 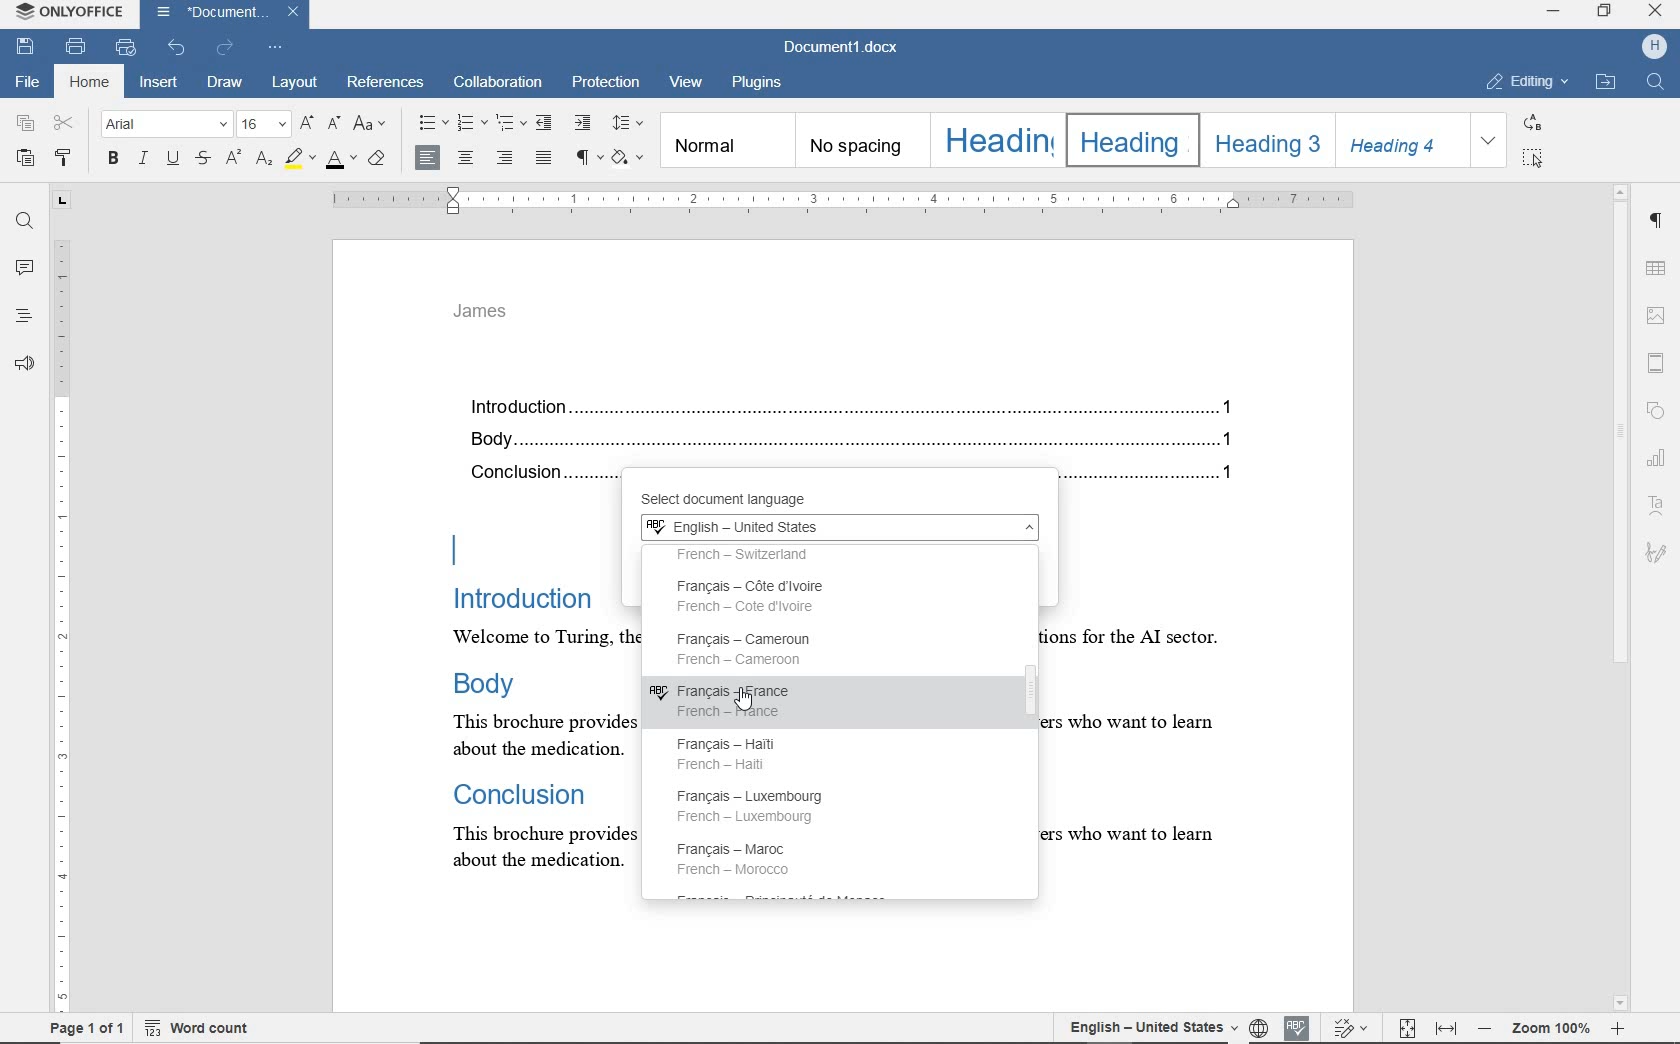 What do you see at coordinates (225, 48) in the screenshot?
I see `redo` at bounding box center [225, 48].